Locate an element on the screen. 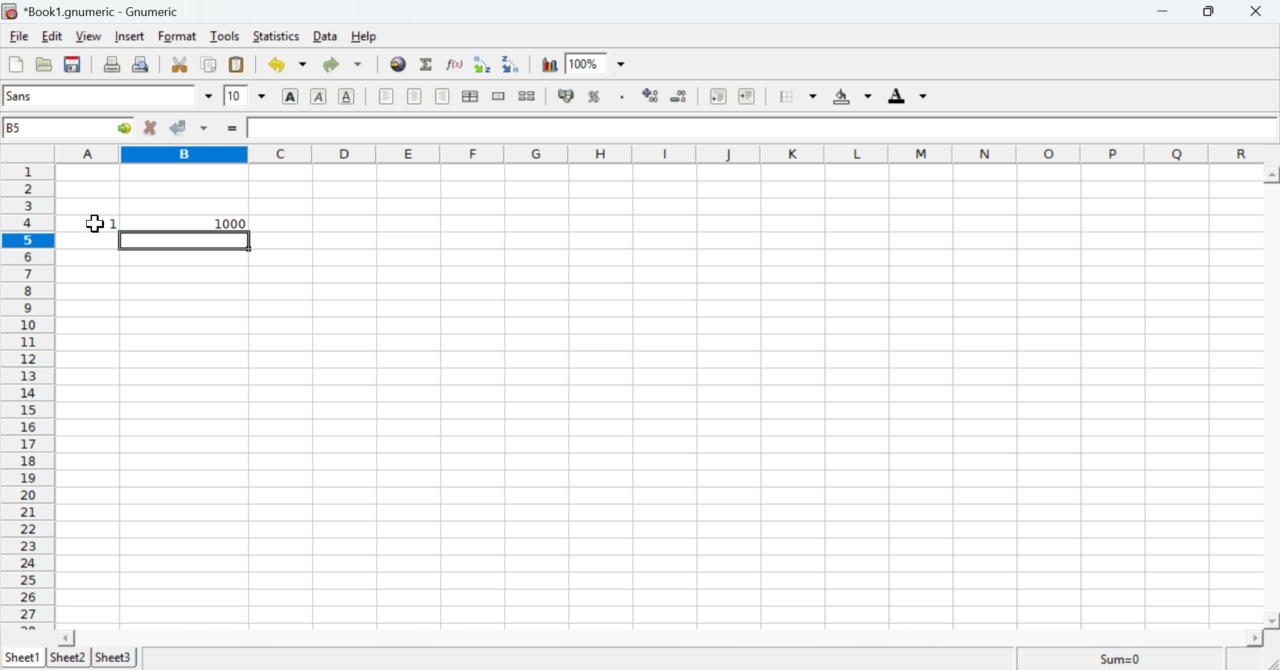  Sheet 2 is located at coordinates (69, 658).